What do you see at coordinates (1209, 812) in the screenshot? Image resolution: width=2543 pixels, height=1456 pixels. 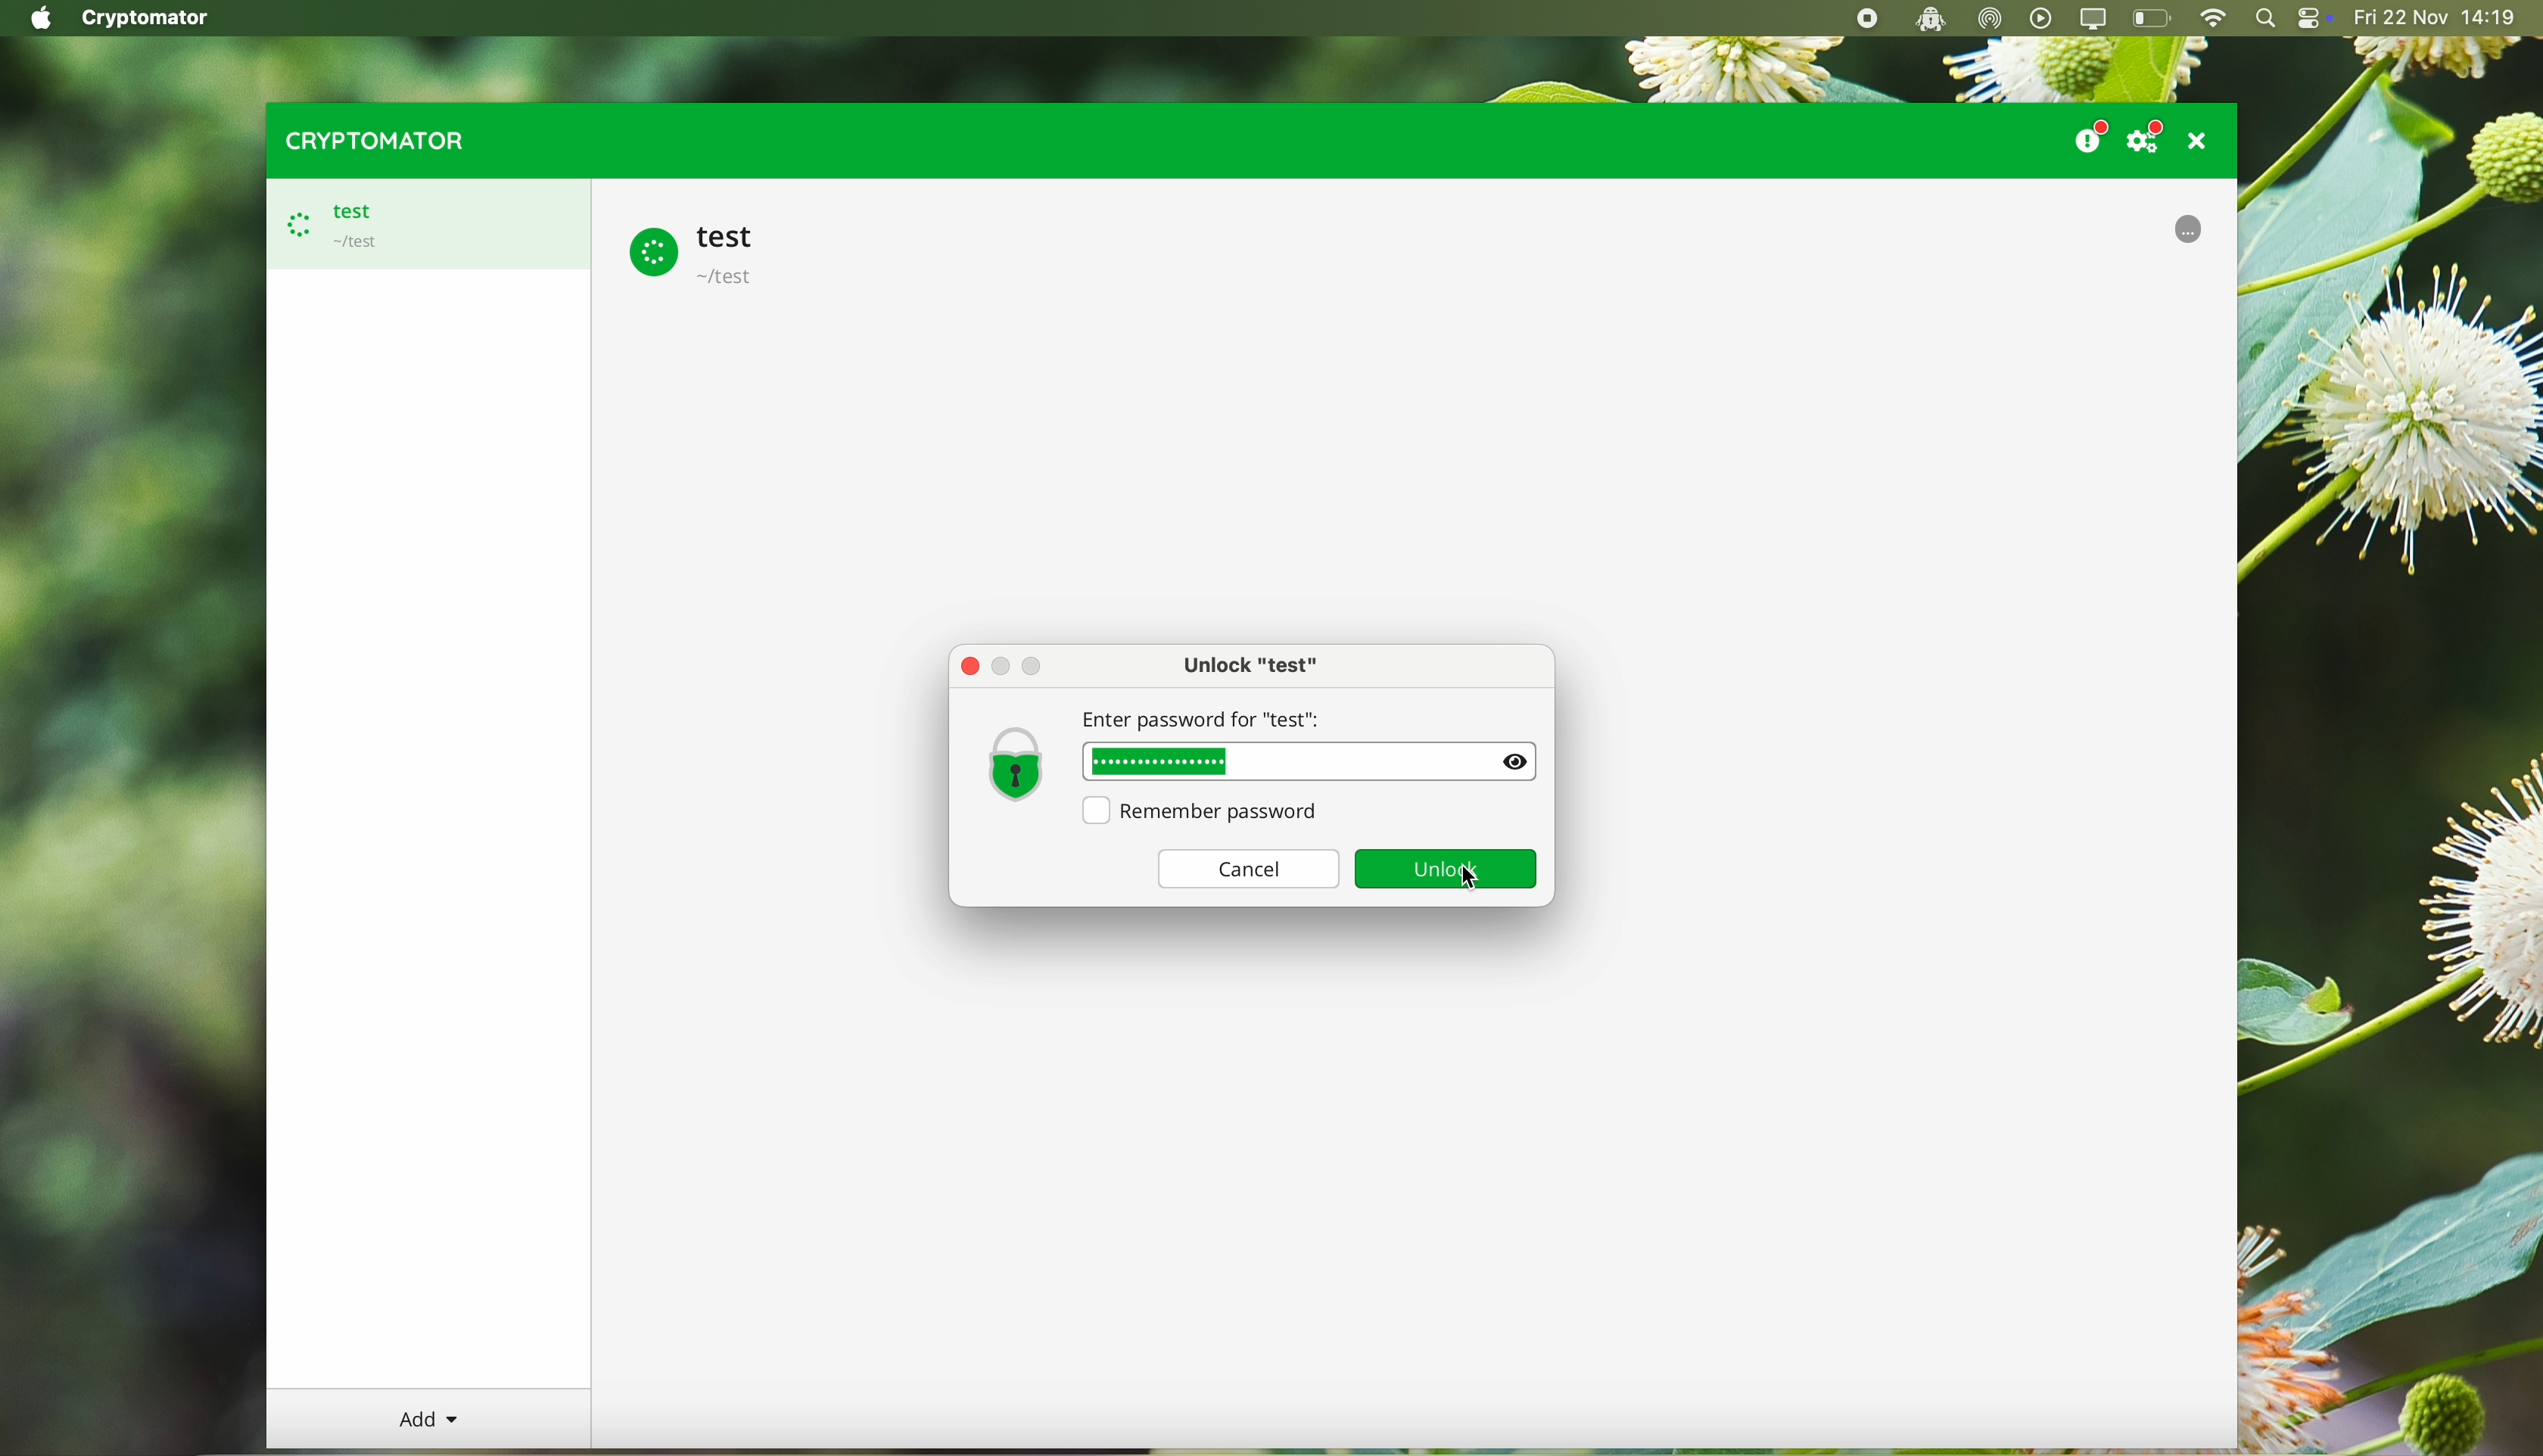 I see `remember password option` at bounding box center [1209, 812].